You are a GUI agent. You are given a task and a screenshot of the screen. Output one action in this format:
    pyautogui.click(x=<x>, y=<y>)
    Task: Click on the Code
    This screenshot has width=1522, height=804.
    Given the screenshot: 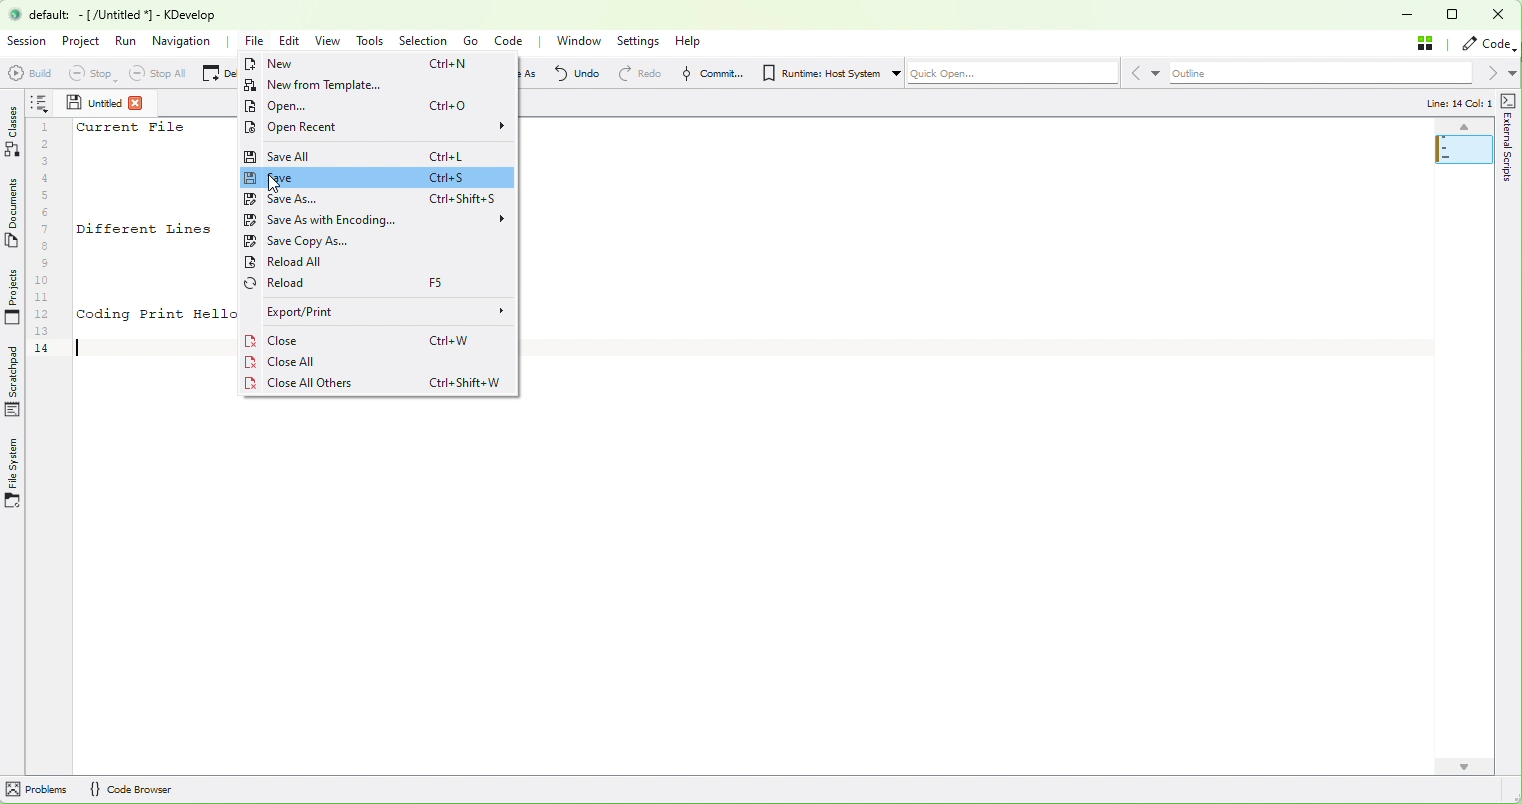 What is the action you would take?
    pyautogui.click(x=511, y=42)
    